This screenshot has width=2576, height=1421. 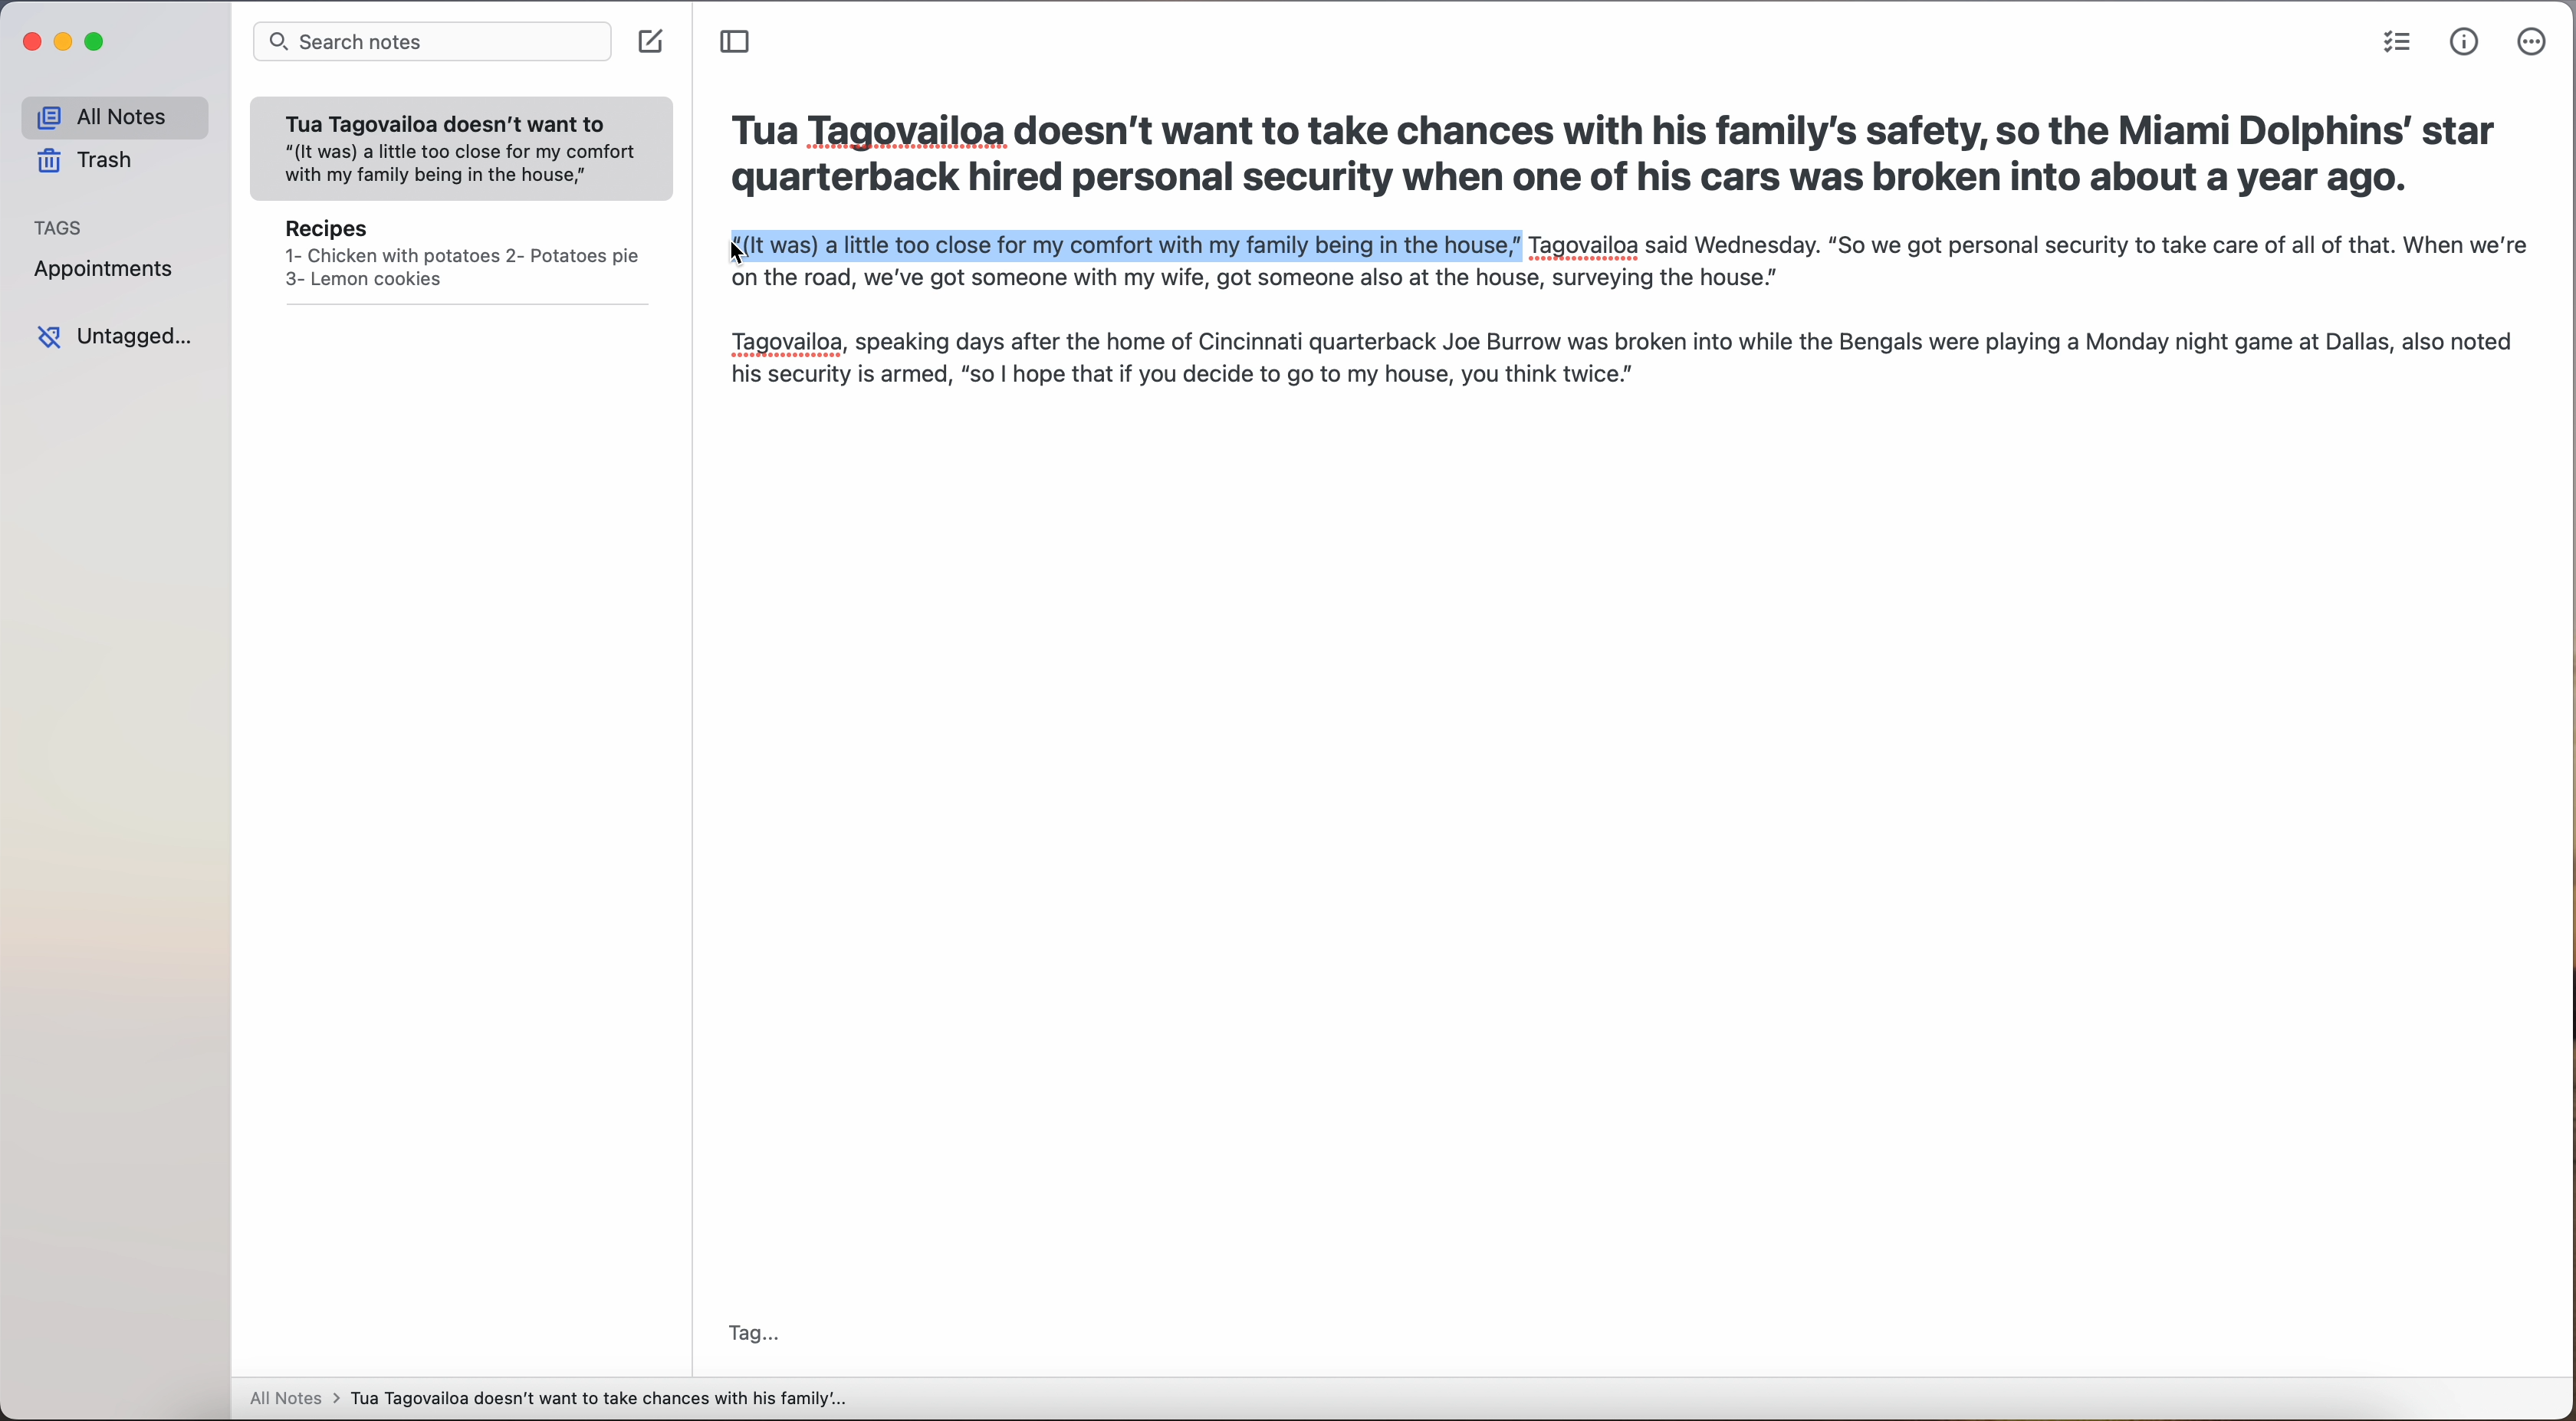 What do you see at coordinates (30, 42) in the screenshot?
I see `close Simplenote` at bounding box center [30, 42].